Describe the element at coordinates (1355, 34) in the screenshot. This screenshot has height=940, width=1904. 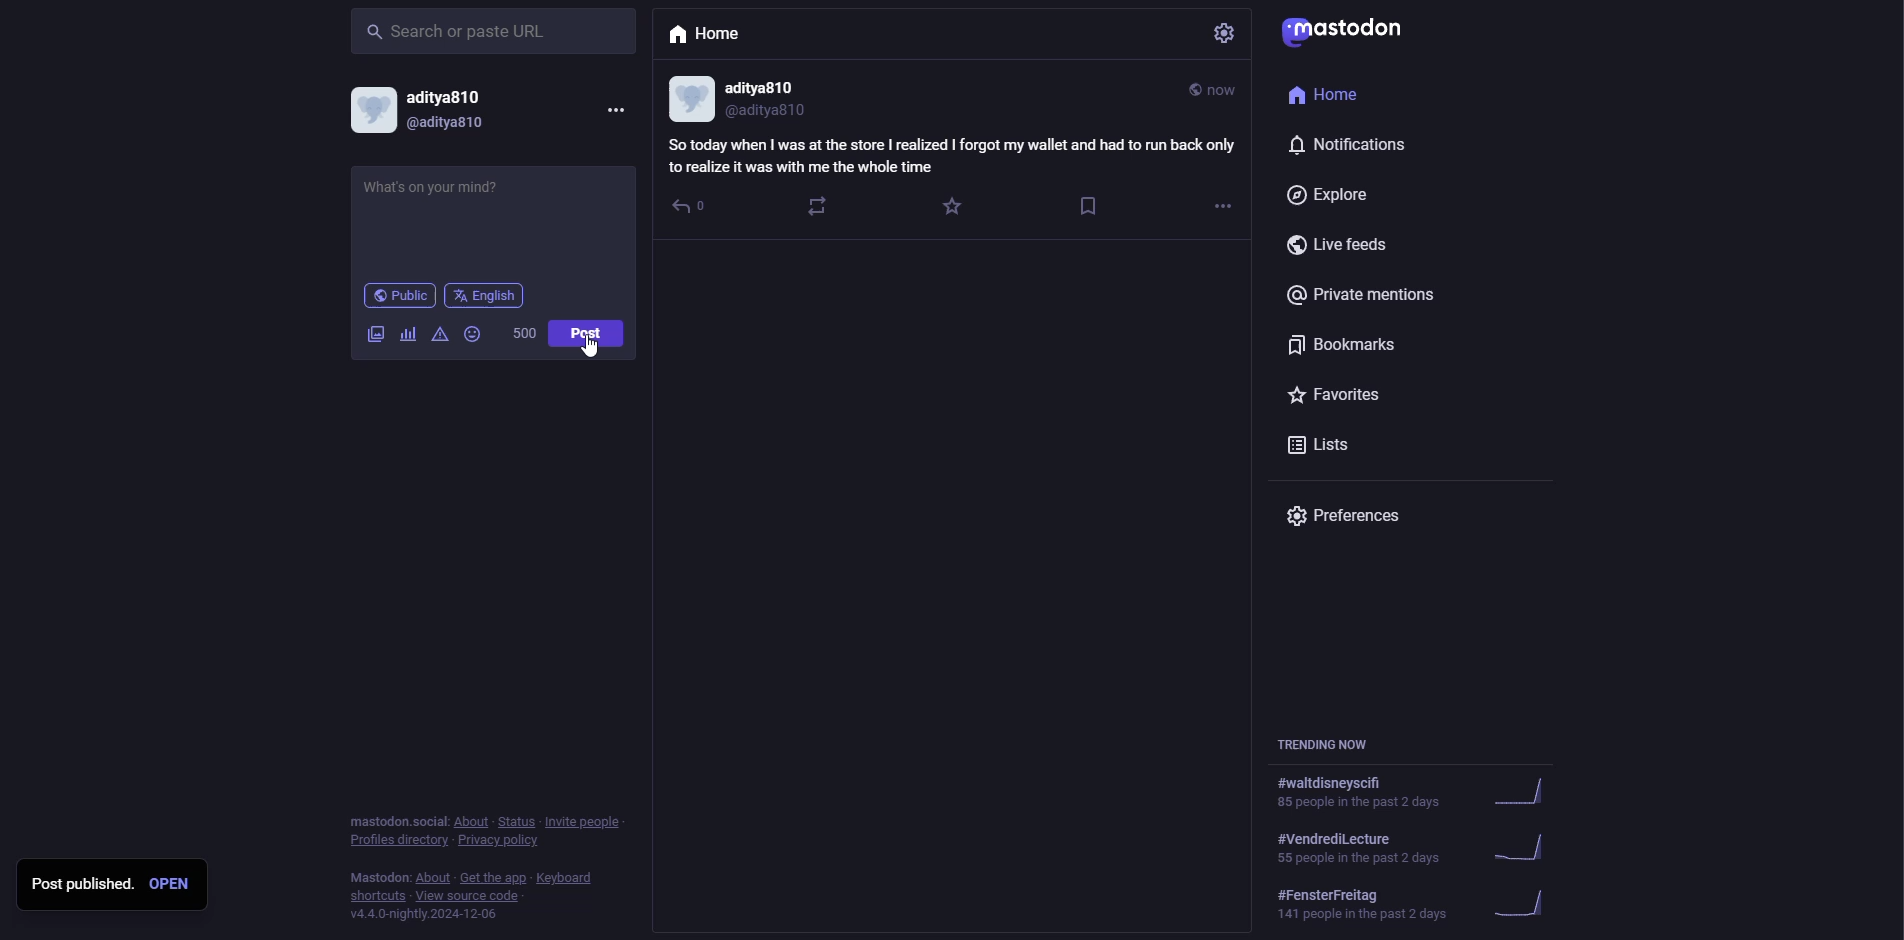
I see `mastodon` at that location.